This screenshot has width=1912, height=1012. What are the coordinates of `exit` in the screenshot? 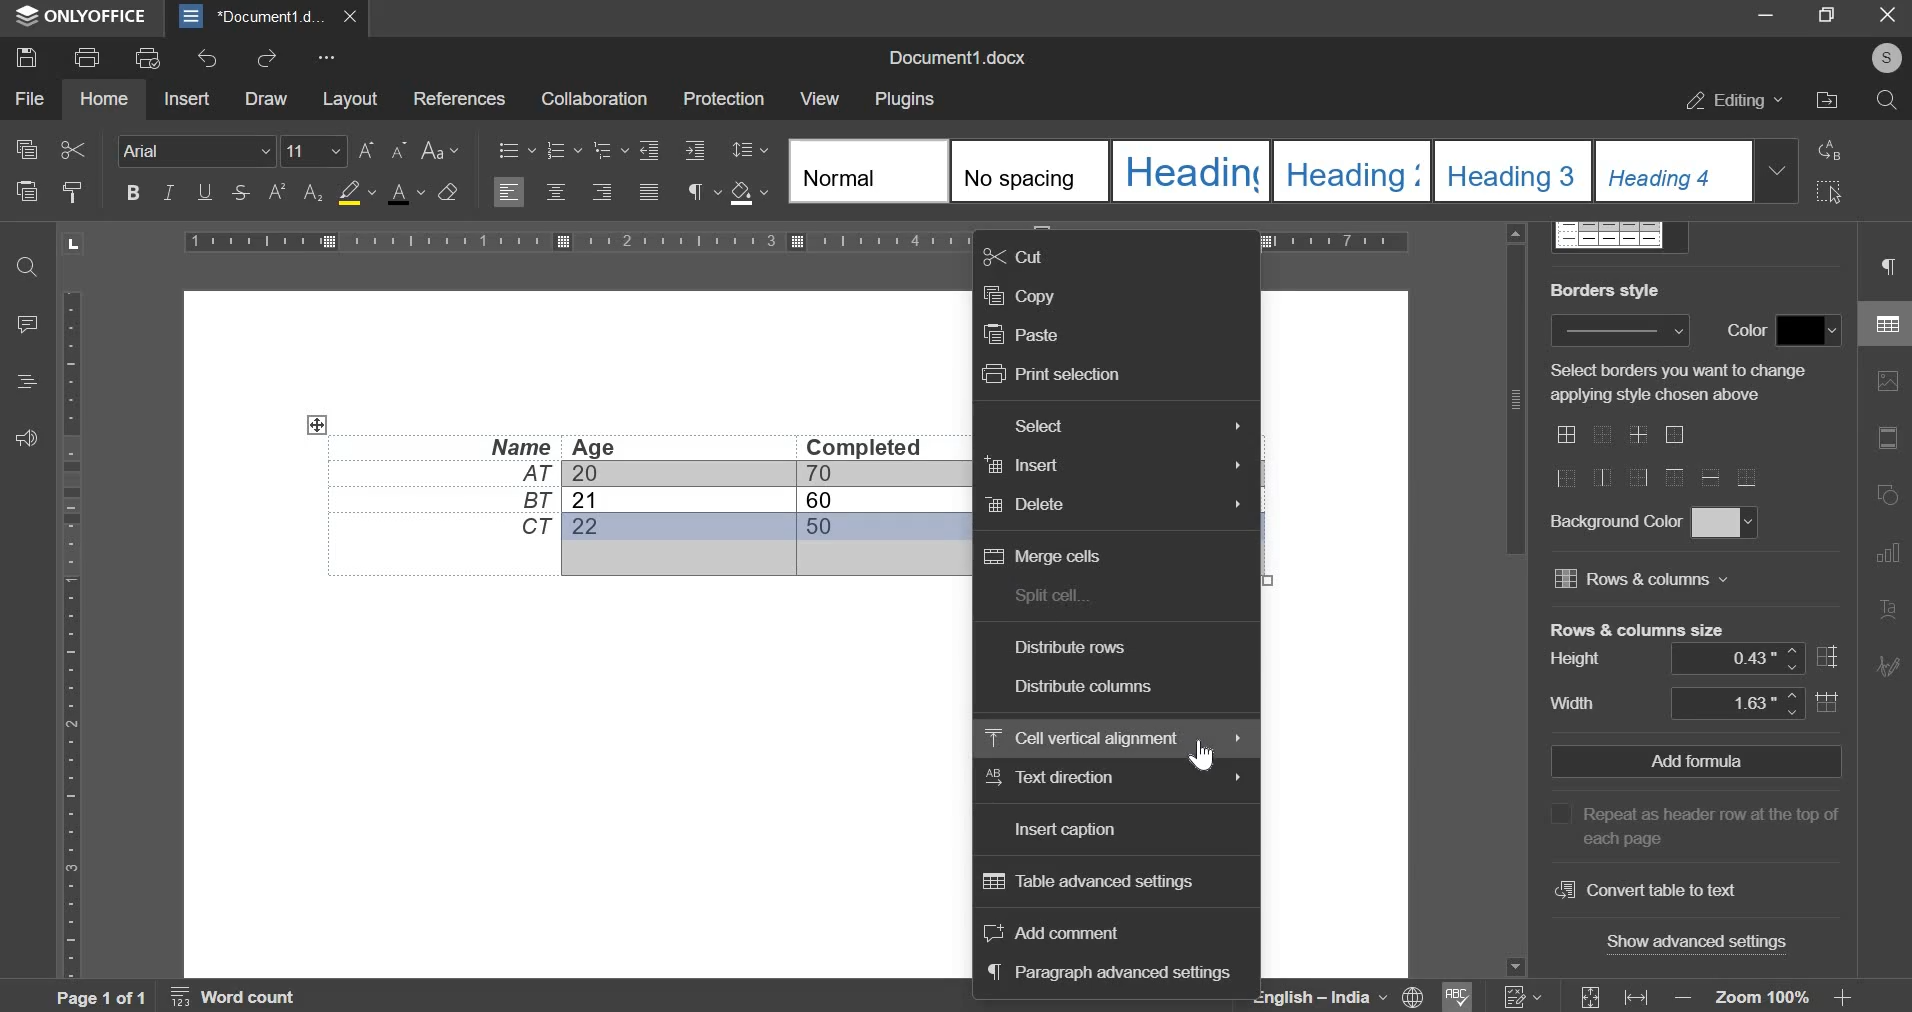 It's located at (1889, 14).